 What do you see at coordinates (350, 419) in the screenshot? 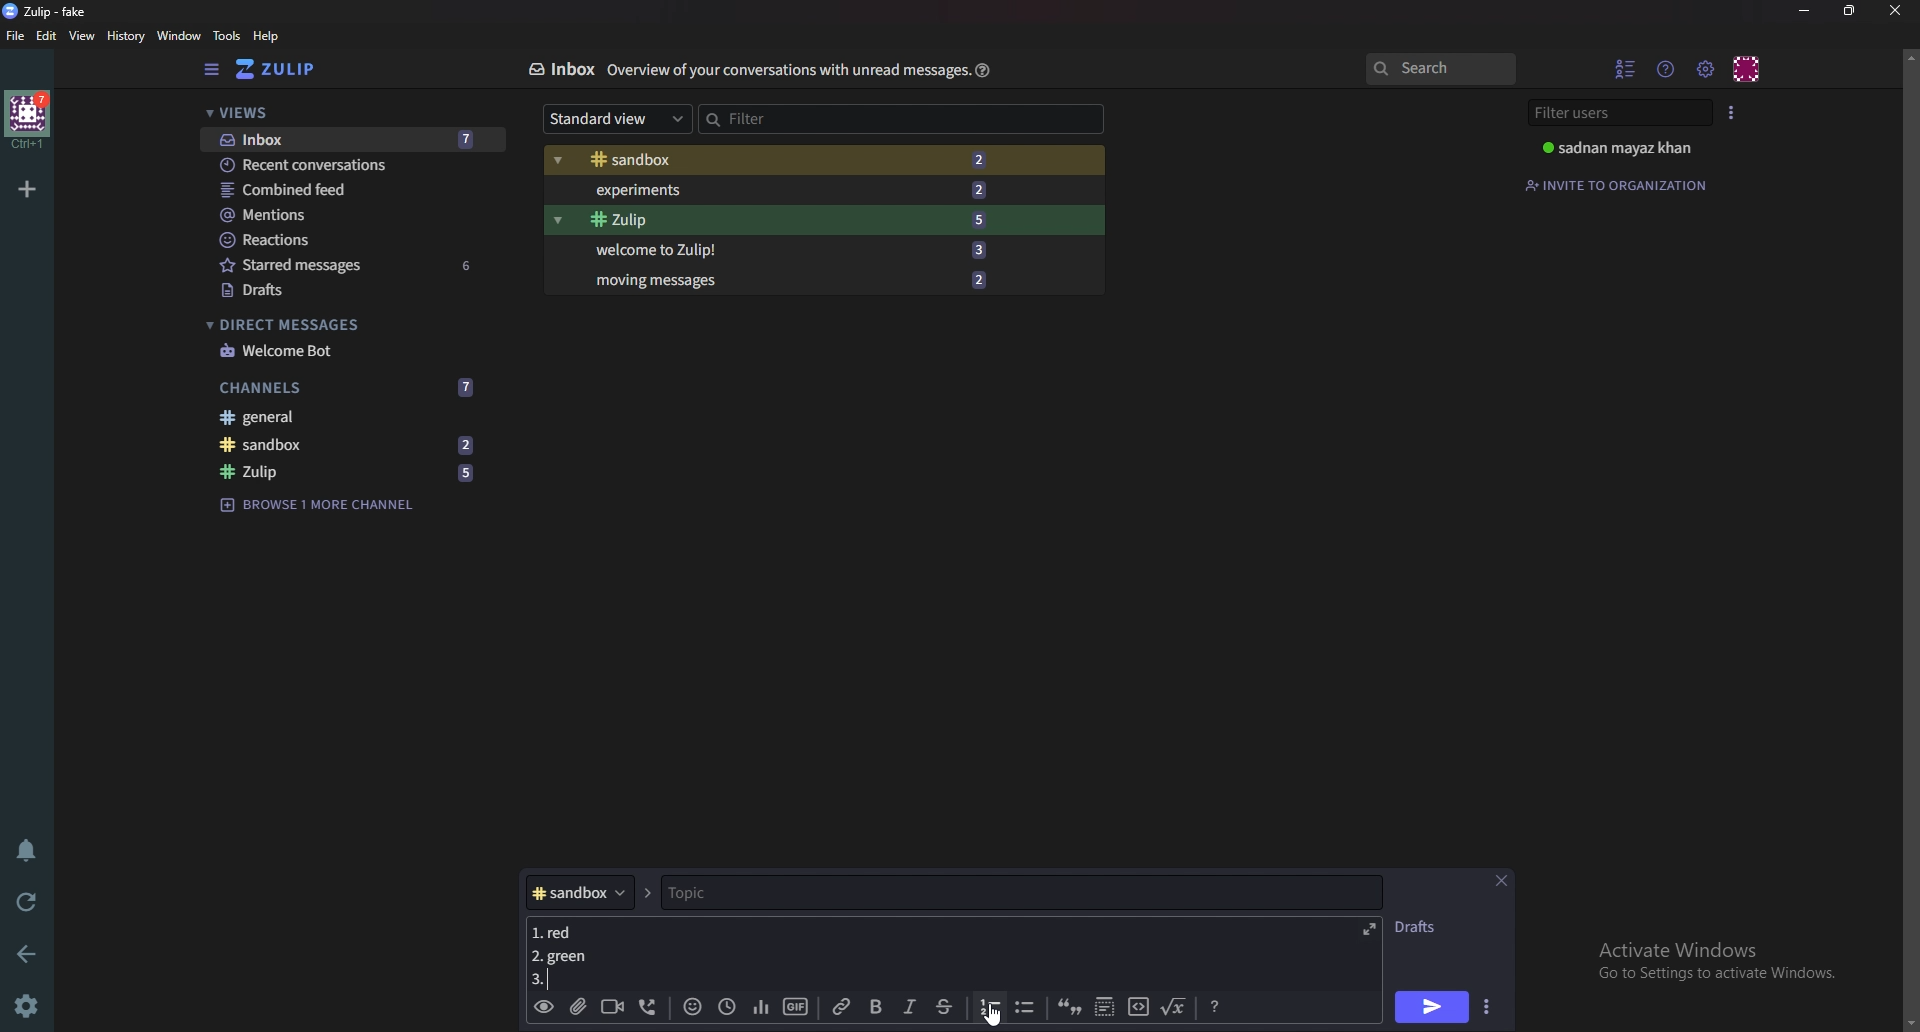
I see `General` at bounding box center [350, 419].